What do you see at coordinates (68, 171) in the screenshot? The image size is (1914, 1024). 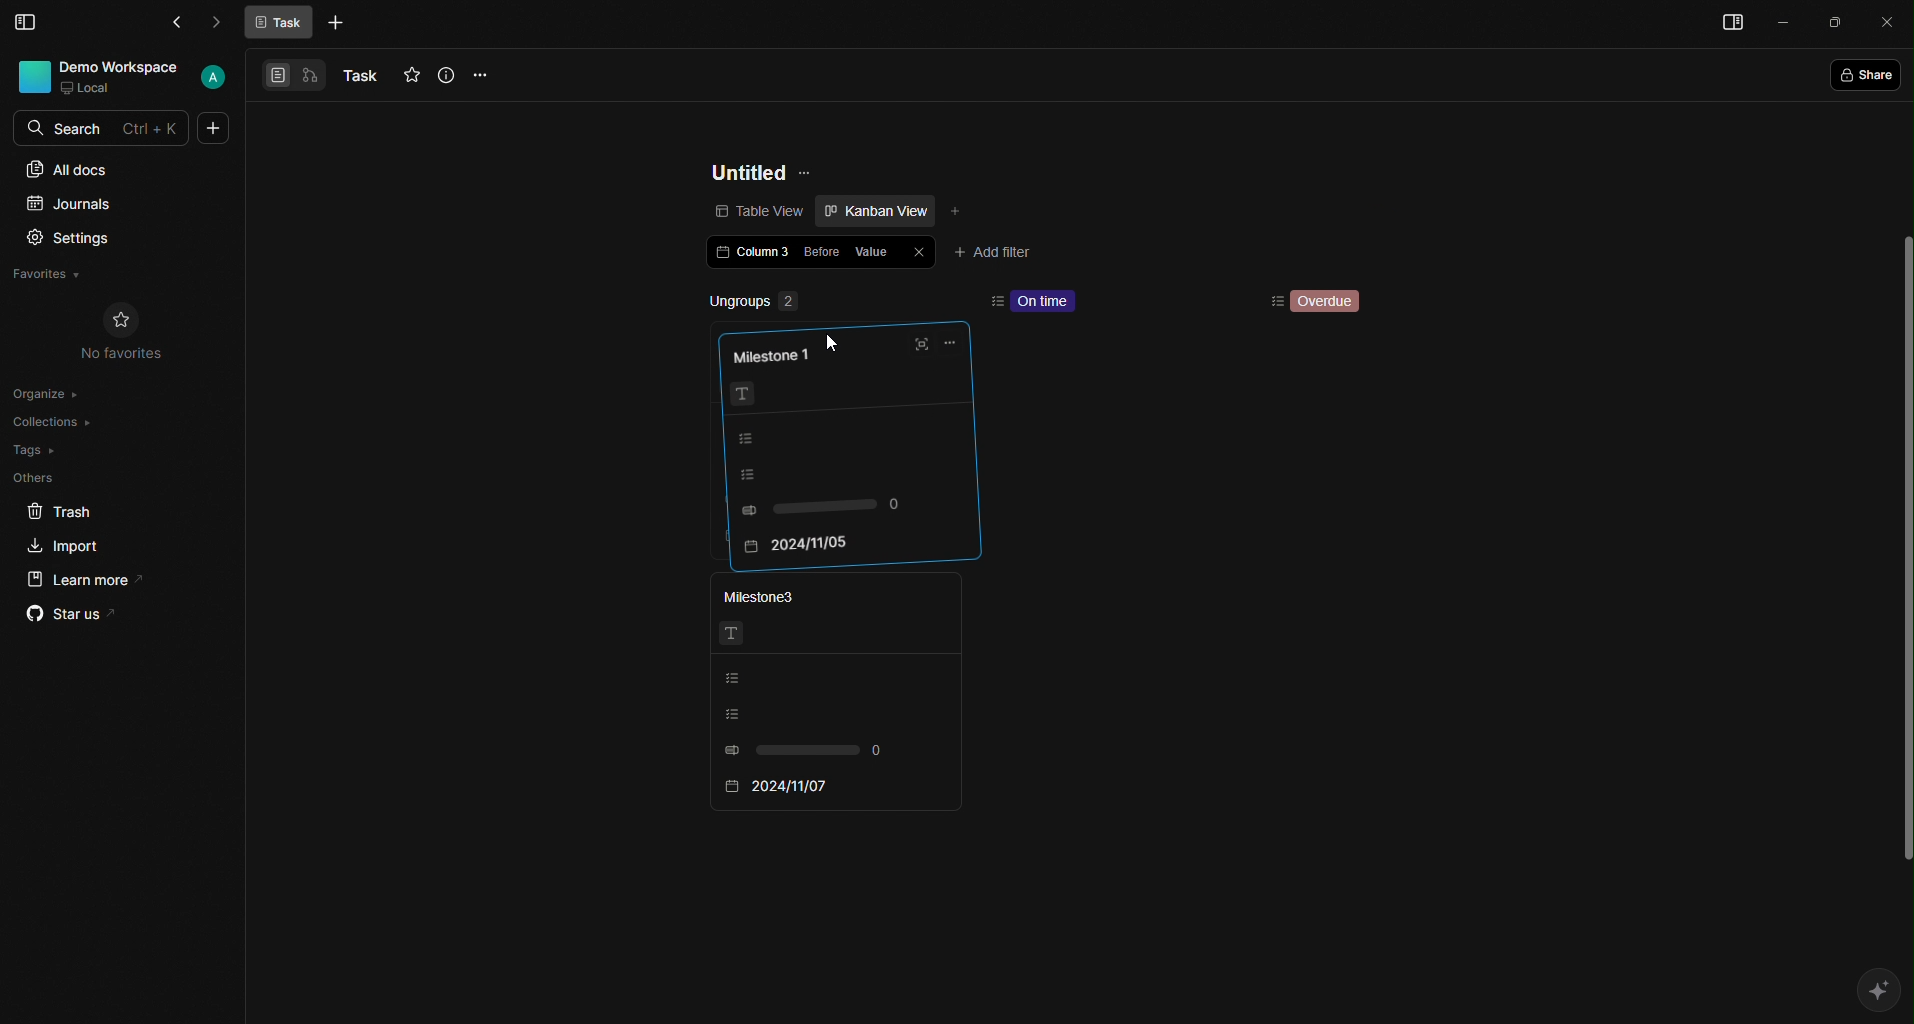 I see `All docs` at bounding box center [68, 171].